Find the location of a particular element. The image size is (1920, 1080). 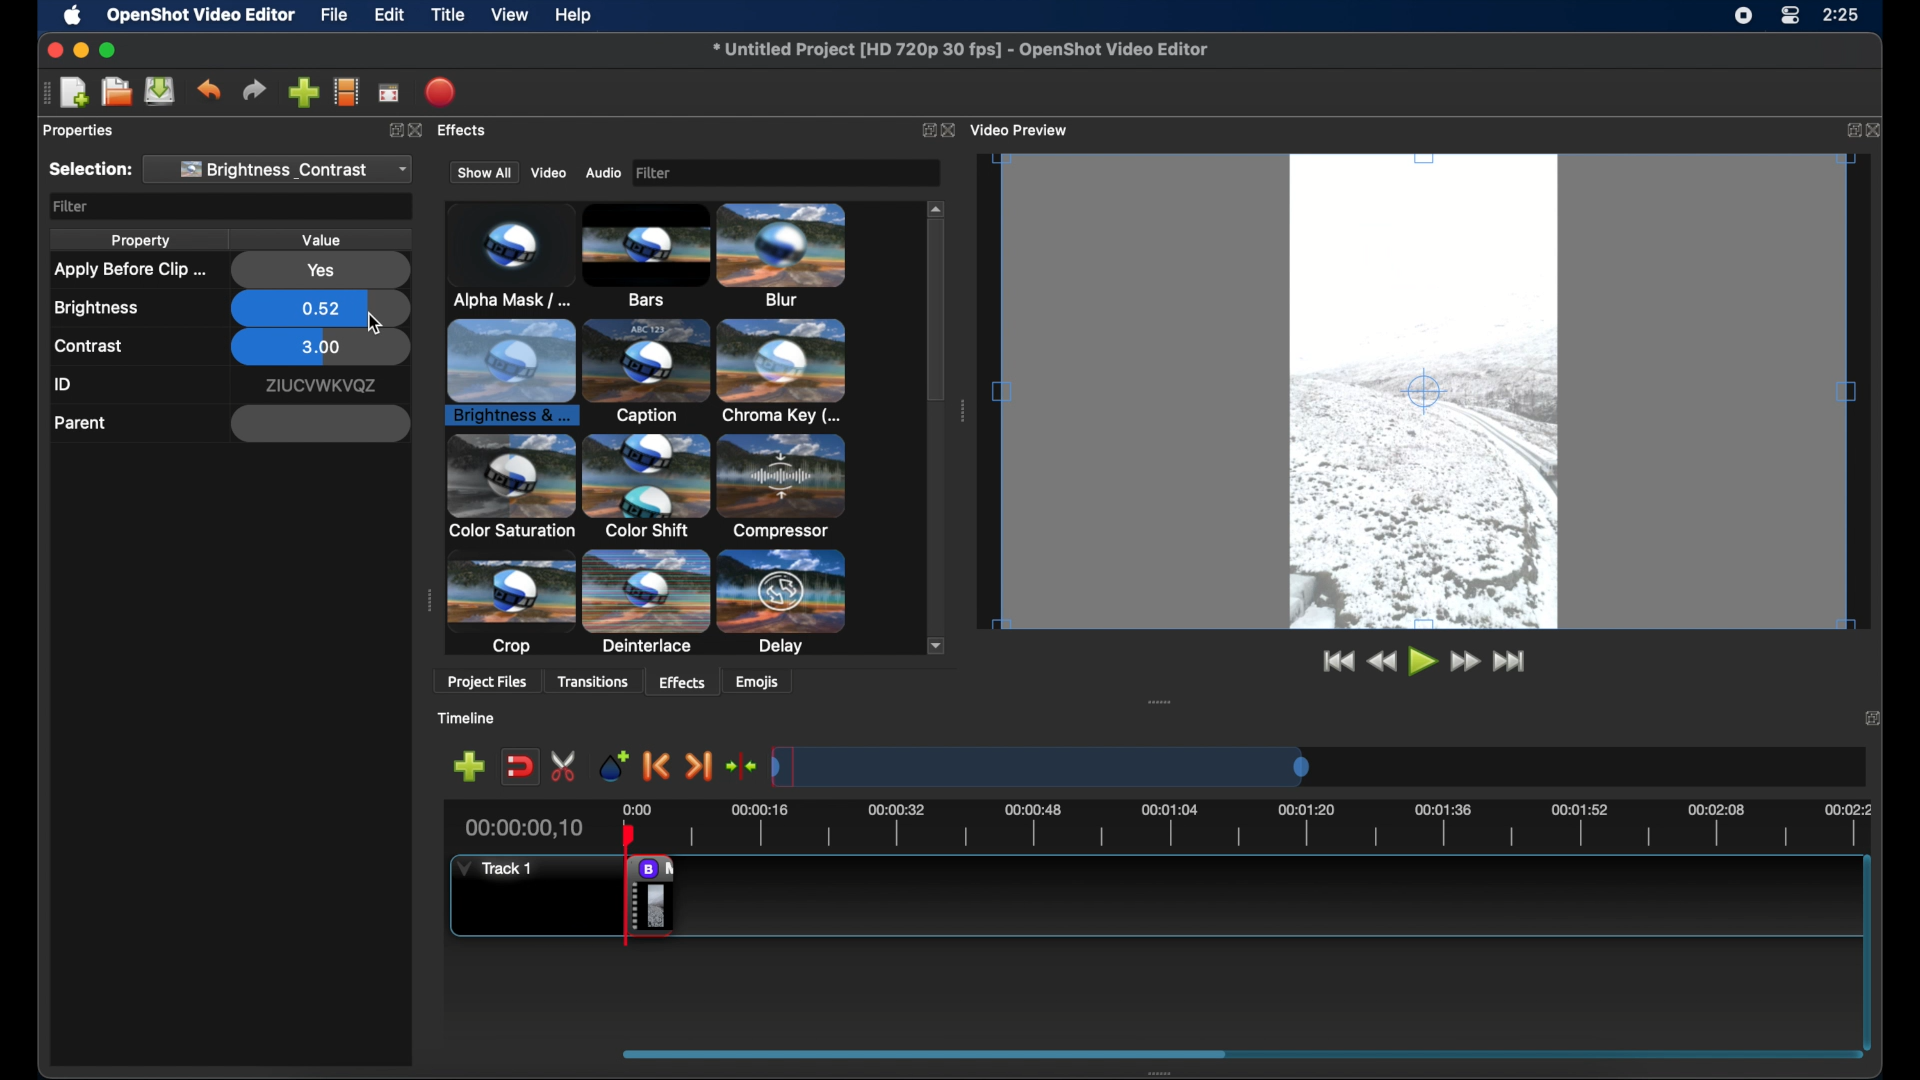

parent is located at coordinates (80, 423).